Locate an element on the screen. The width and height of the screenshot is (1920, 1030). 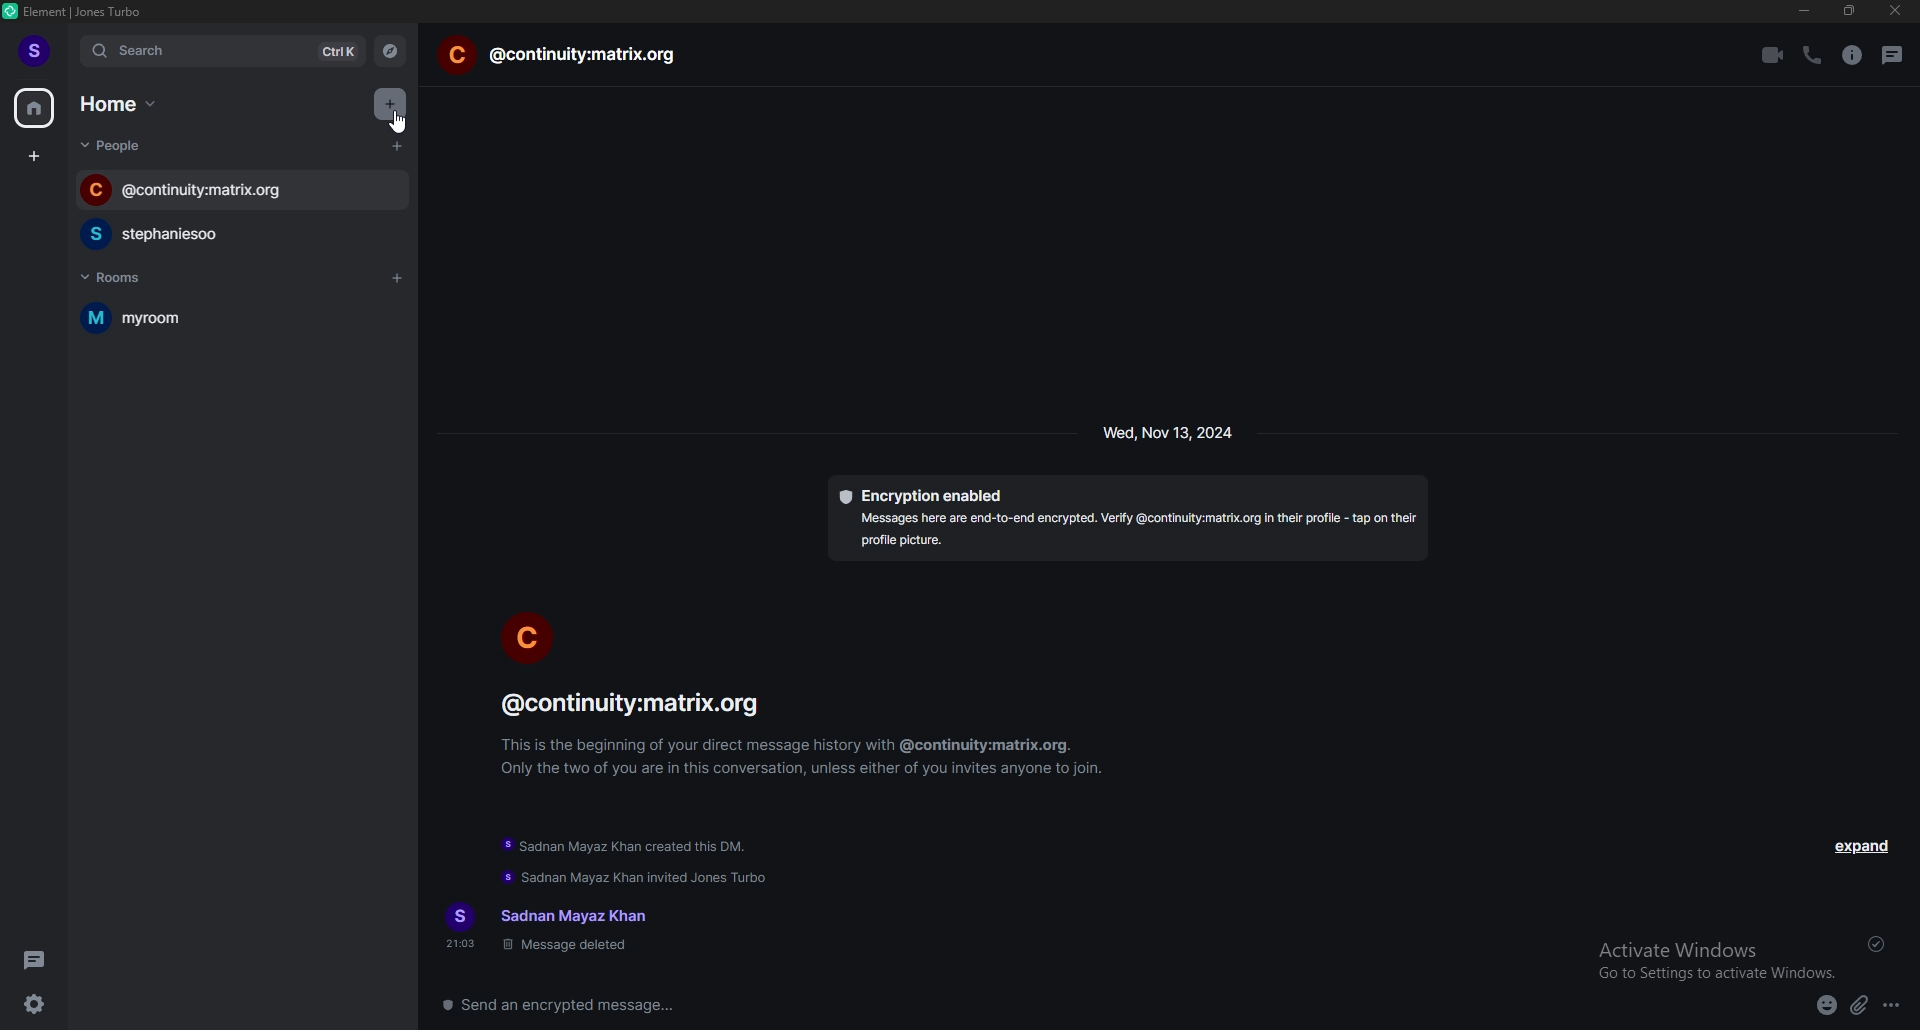
resize is located at coordinates (1852, 11).